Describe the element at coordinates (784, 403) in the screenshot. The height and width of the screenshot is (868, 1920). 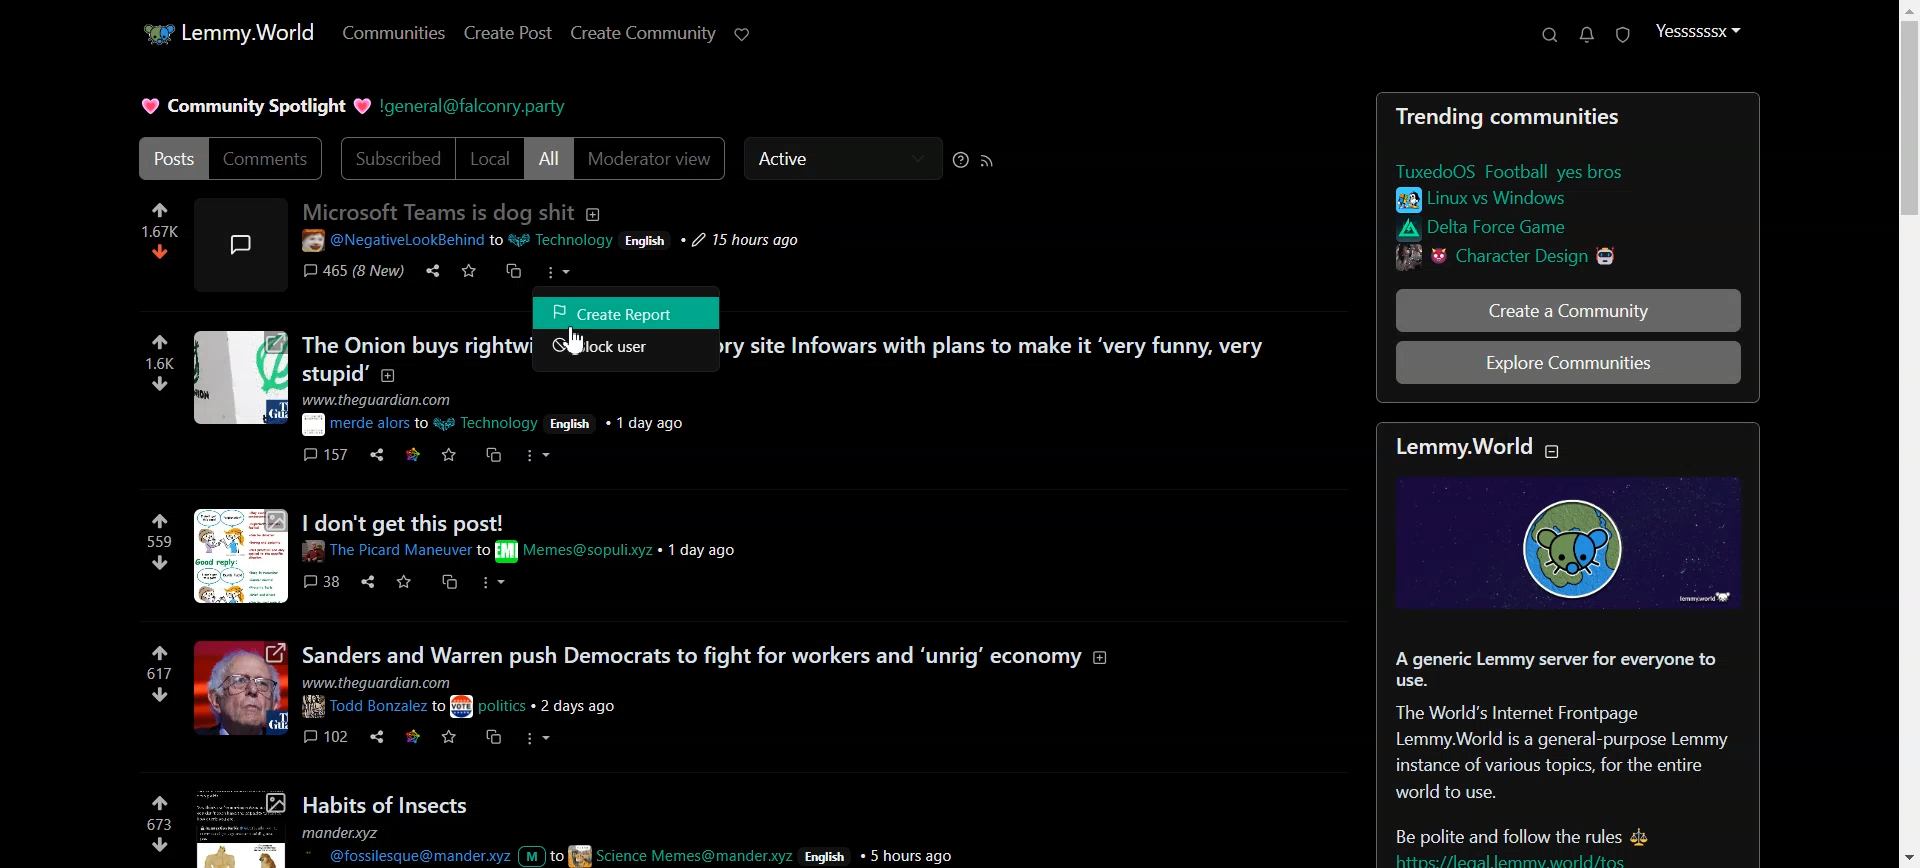
I see `posts` at that location.